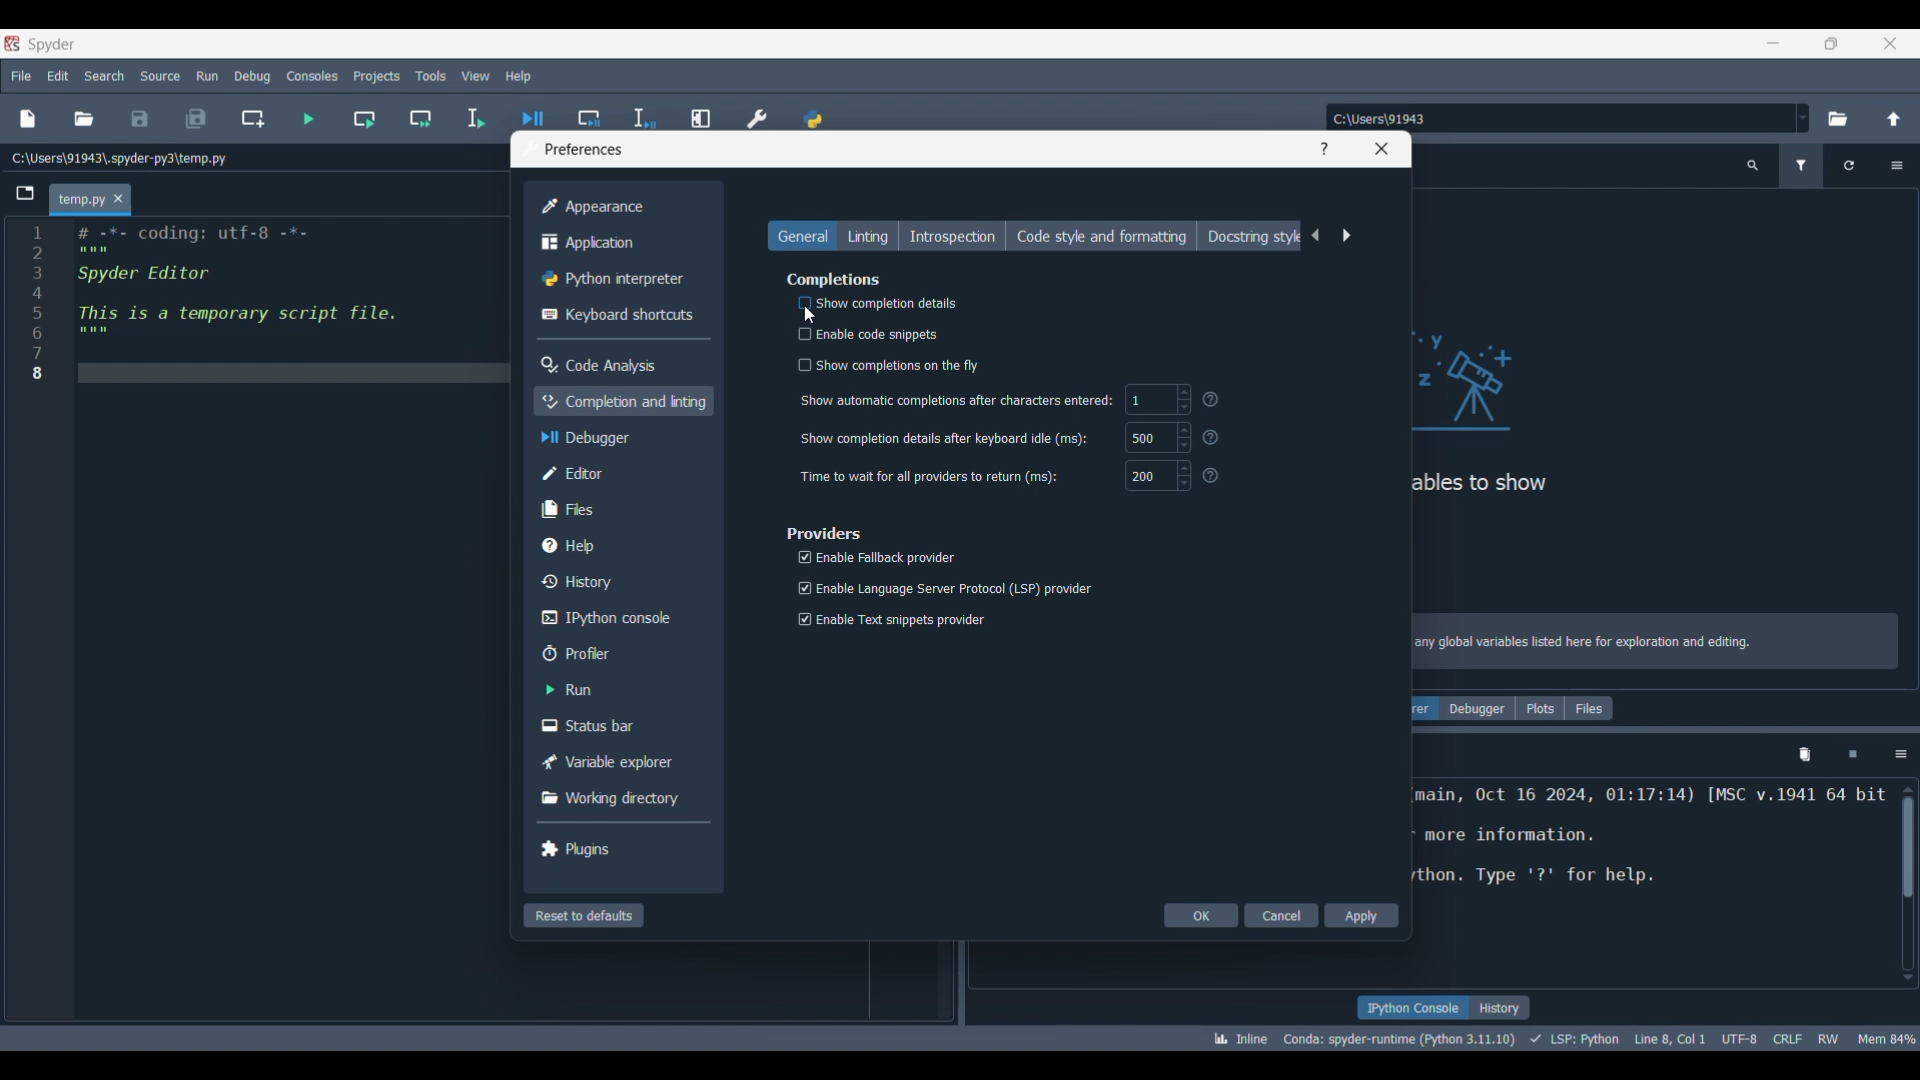 The height and width of the screenshot is (1080, 1920). I want to click on Code analysis, so click(617, 365).